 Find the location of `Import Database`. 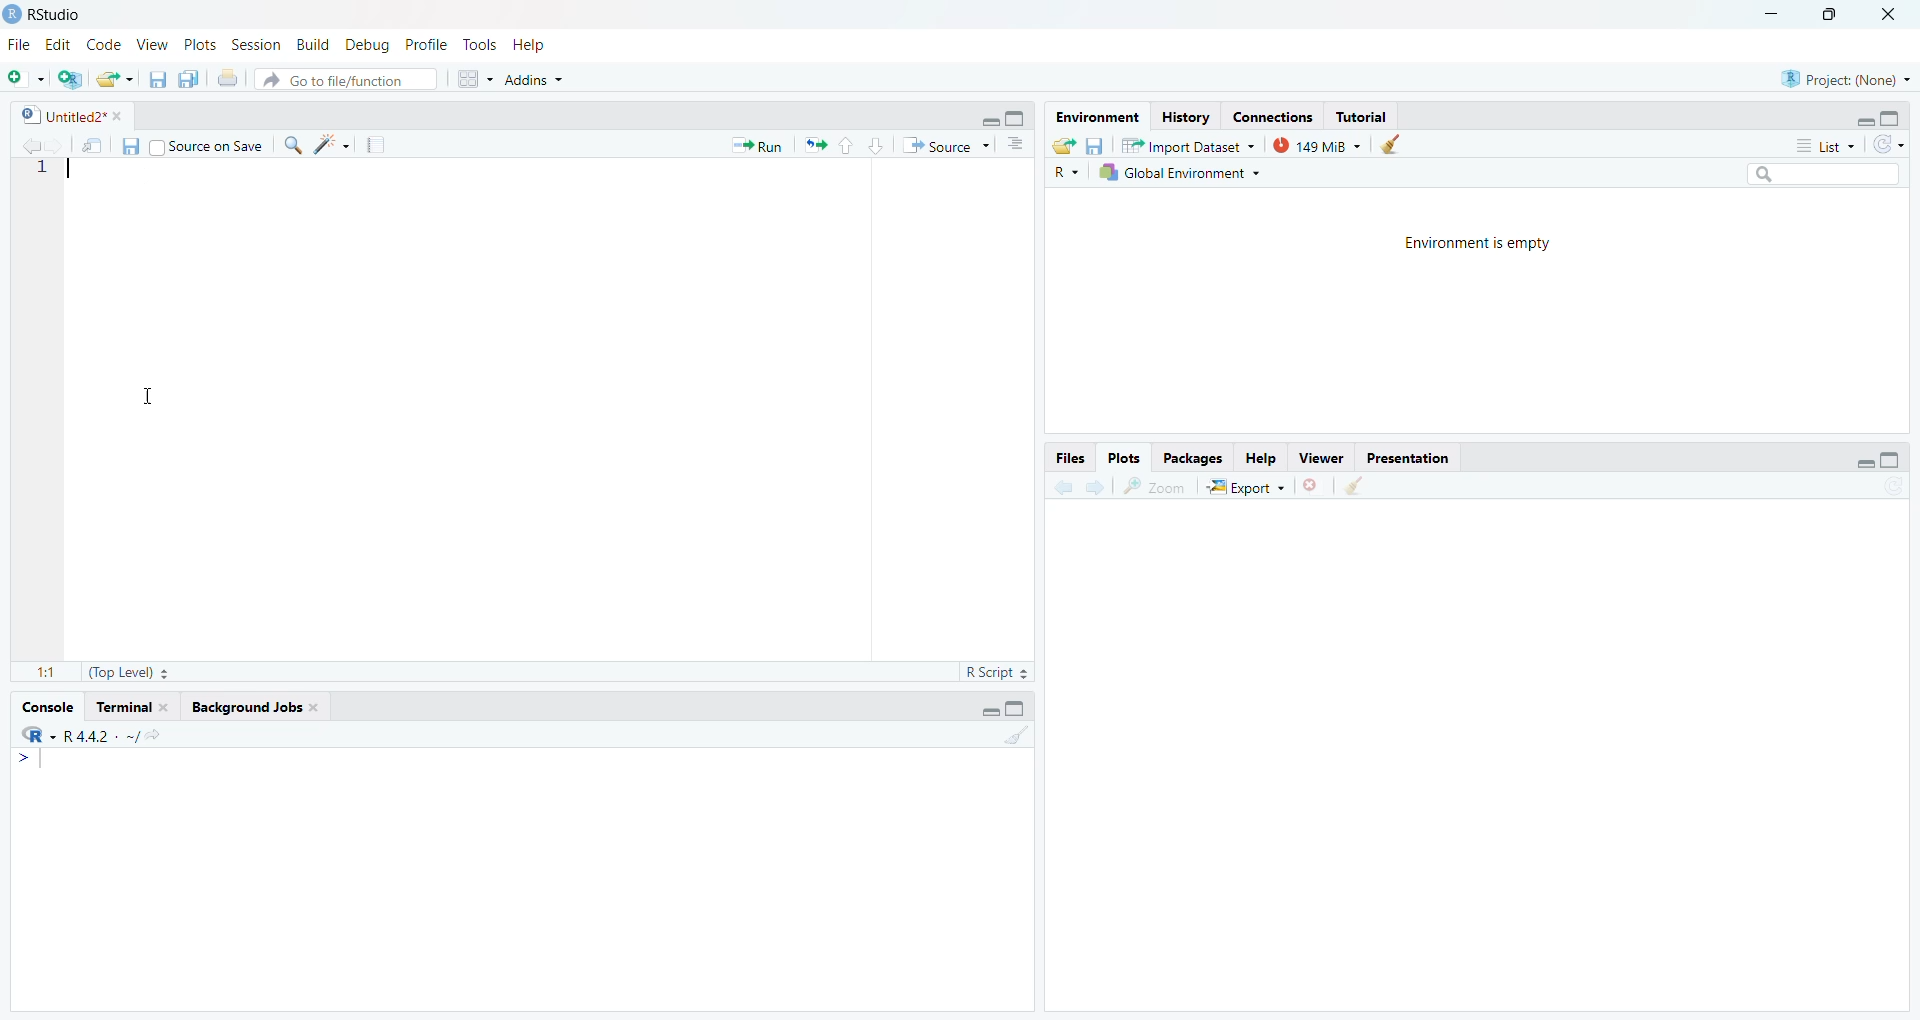

Import Database is located at coordinates (1188, 147).